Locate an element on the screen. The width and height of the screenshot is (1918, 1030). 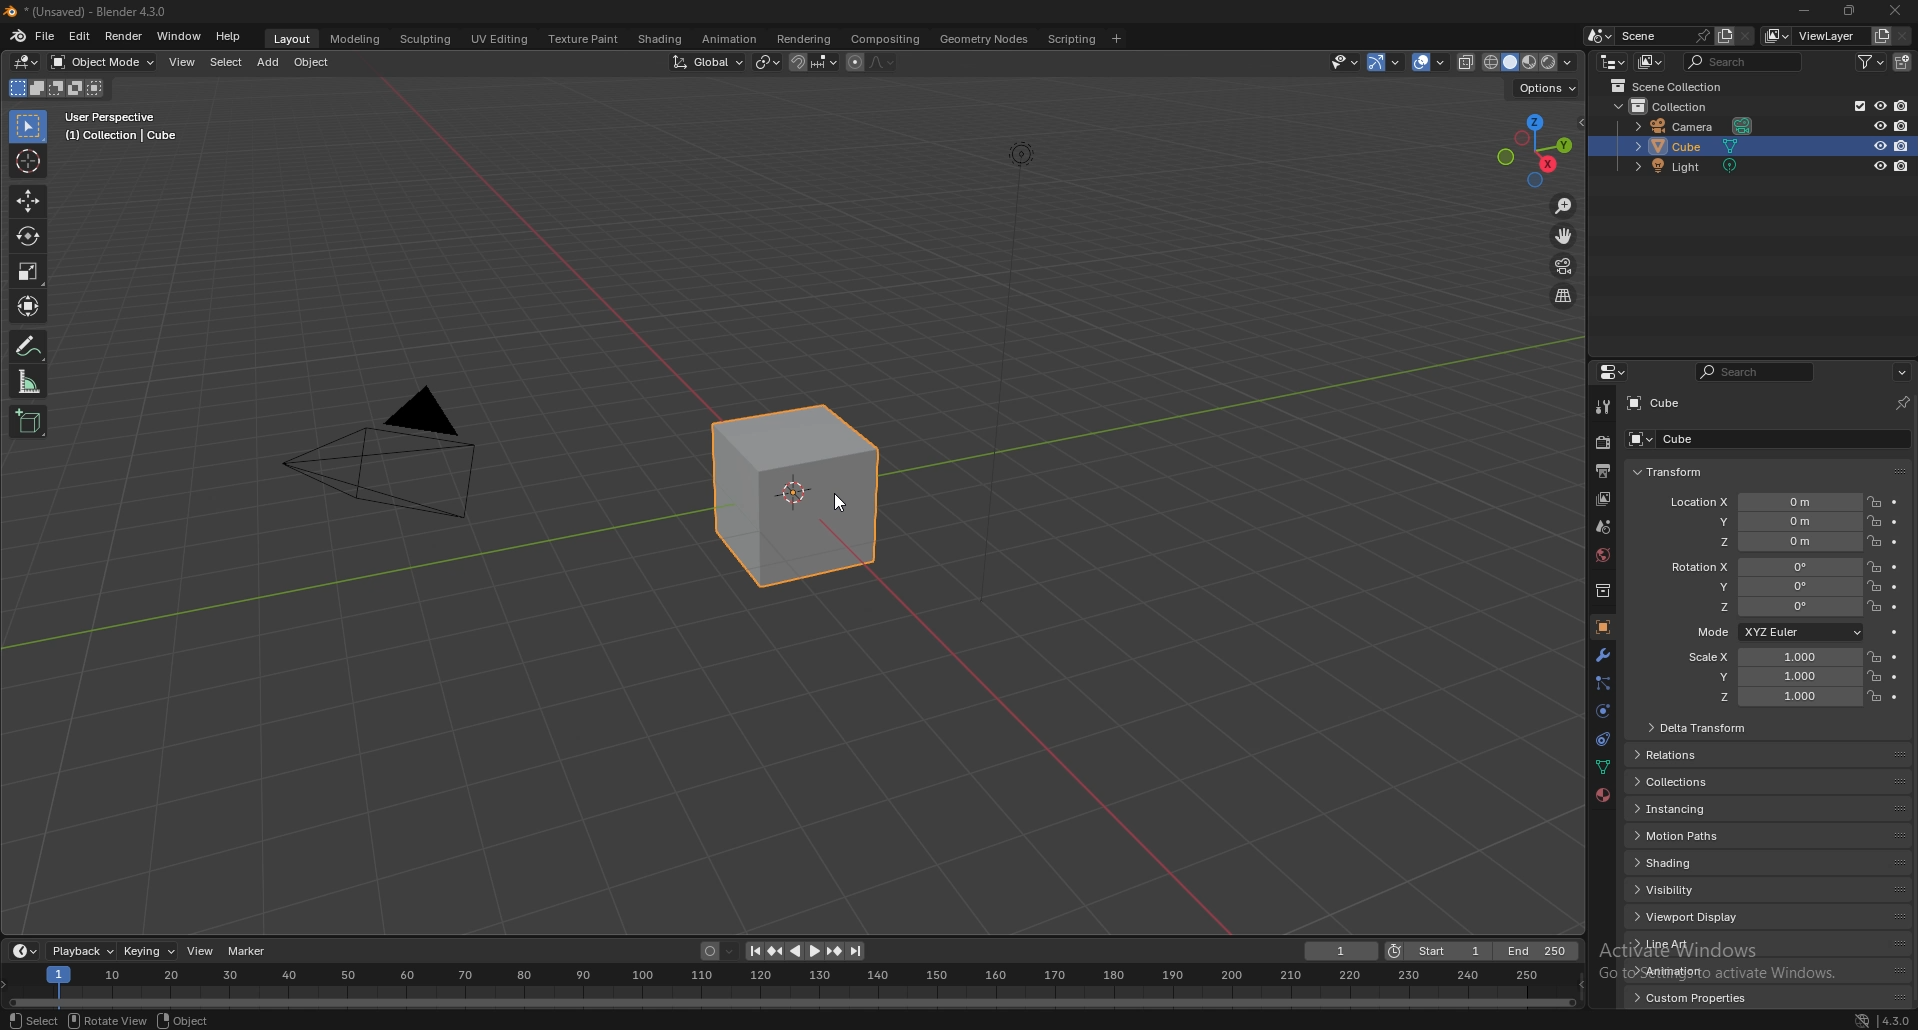
modeling is located at coordinates (357, 39).